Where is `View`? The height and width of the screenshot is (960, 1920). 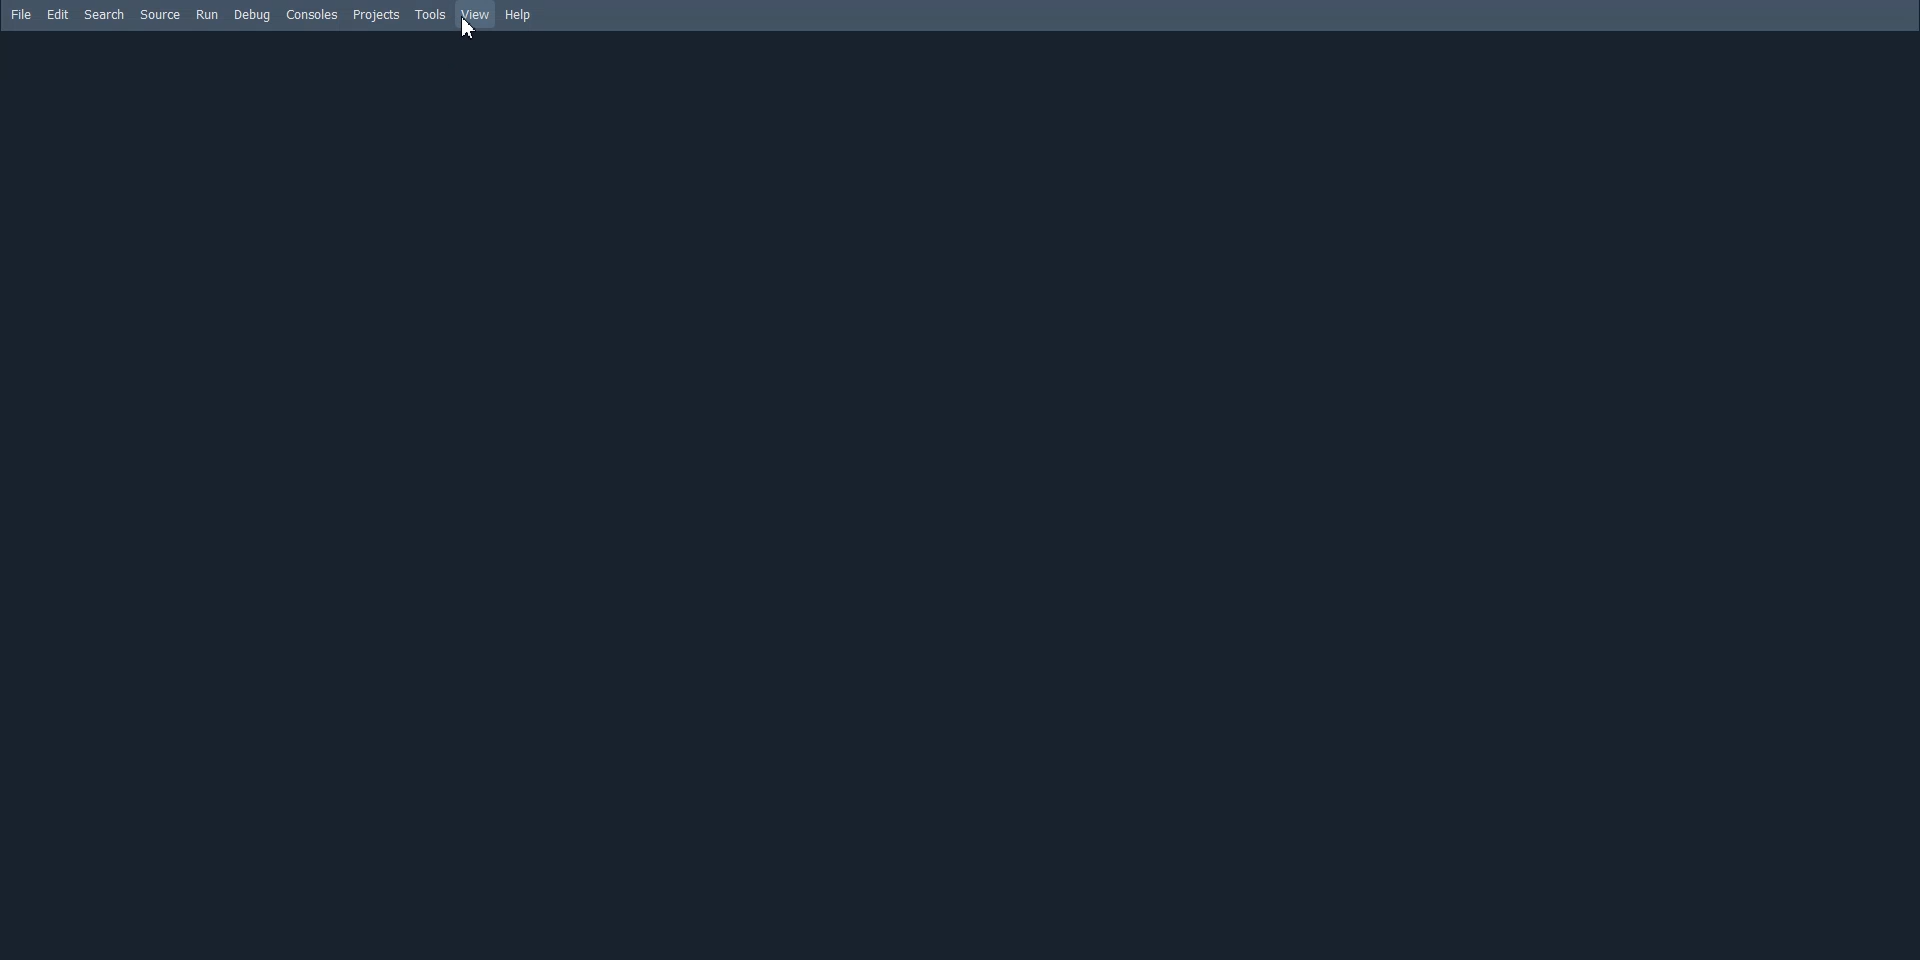 View is located at coordinates (476, 14).